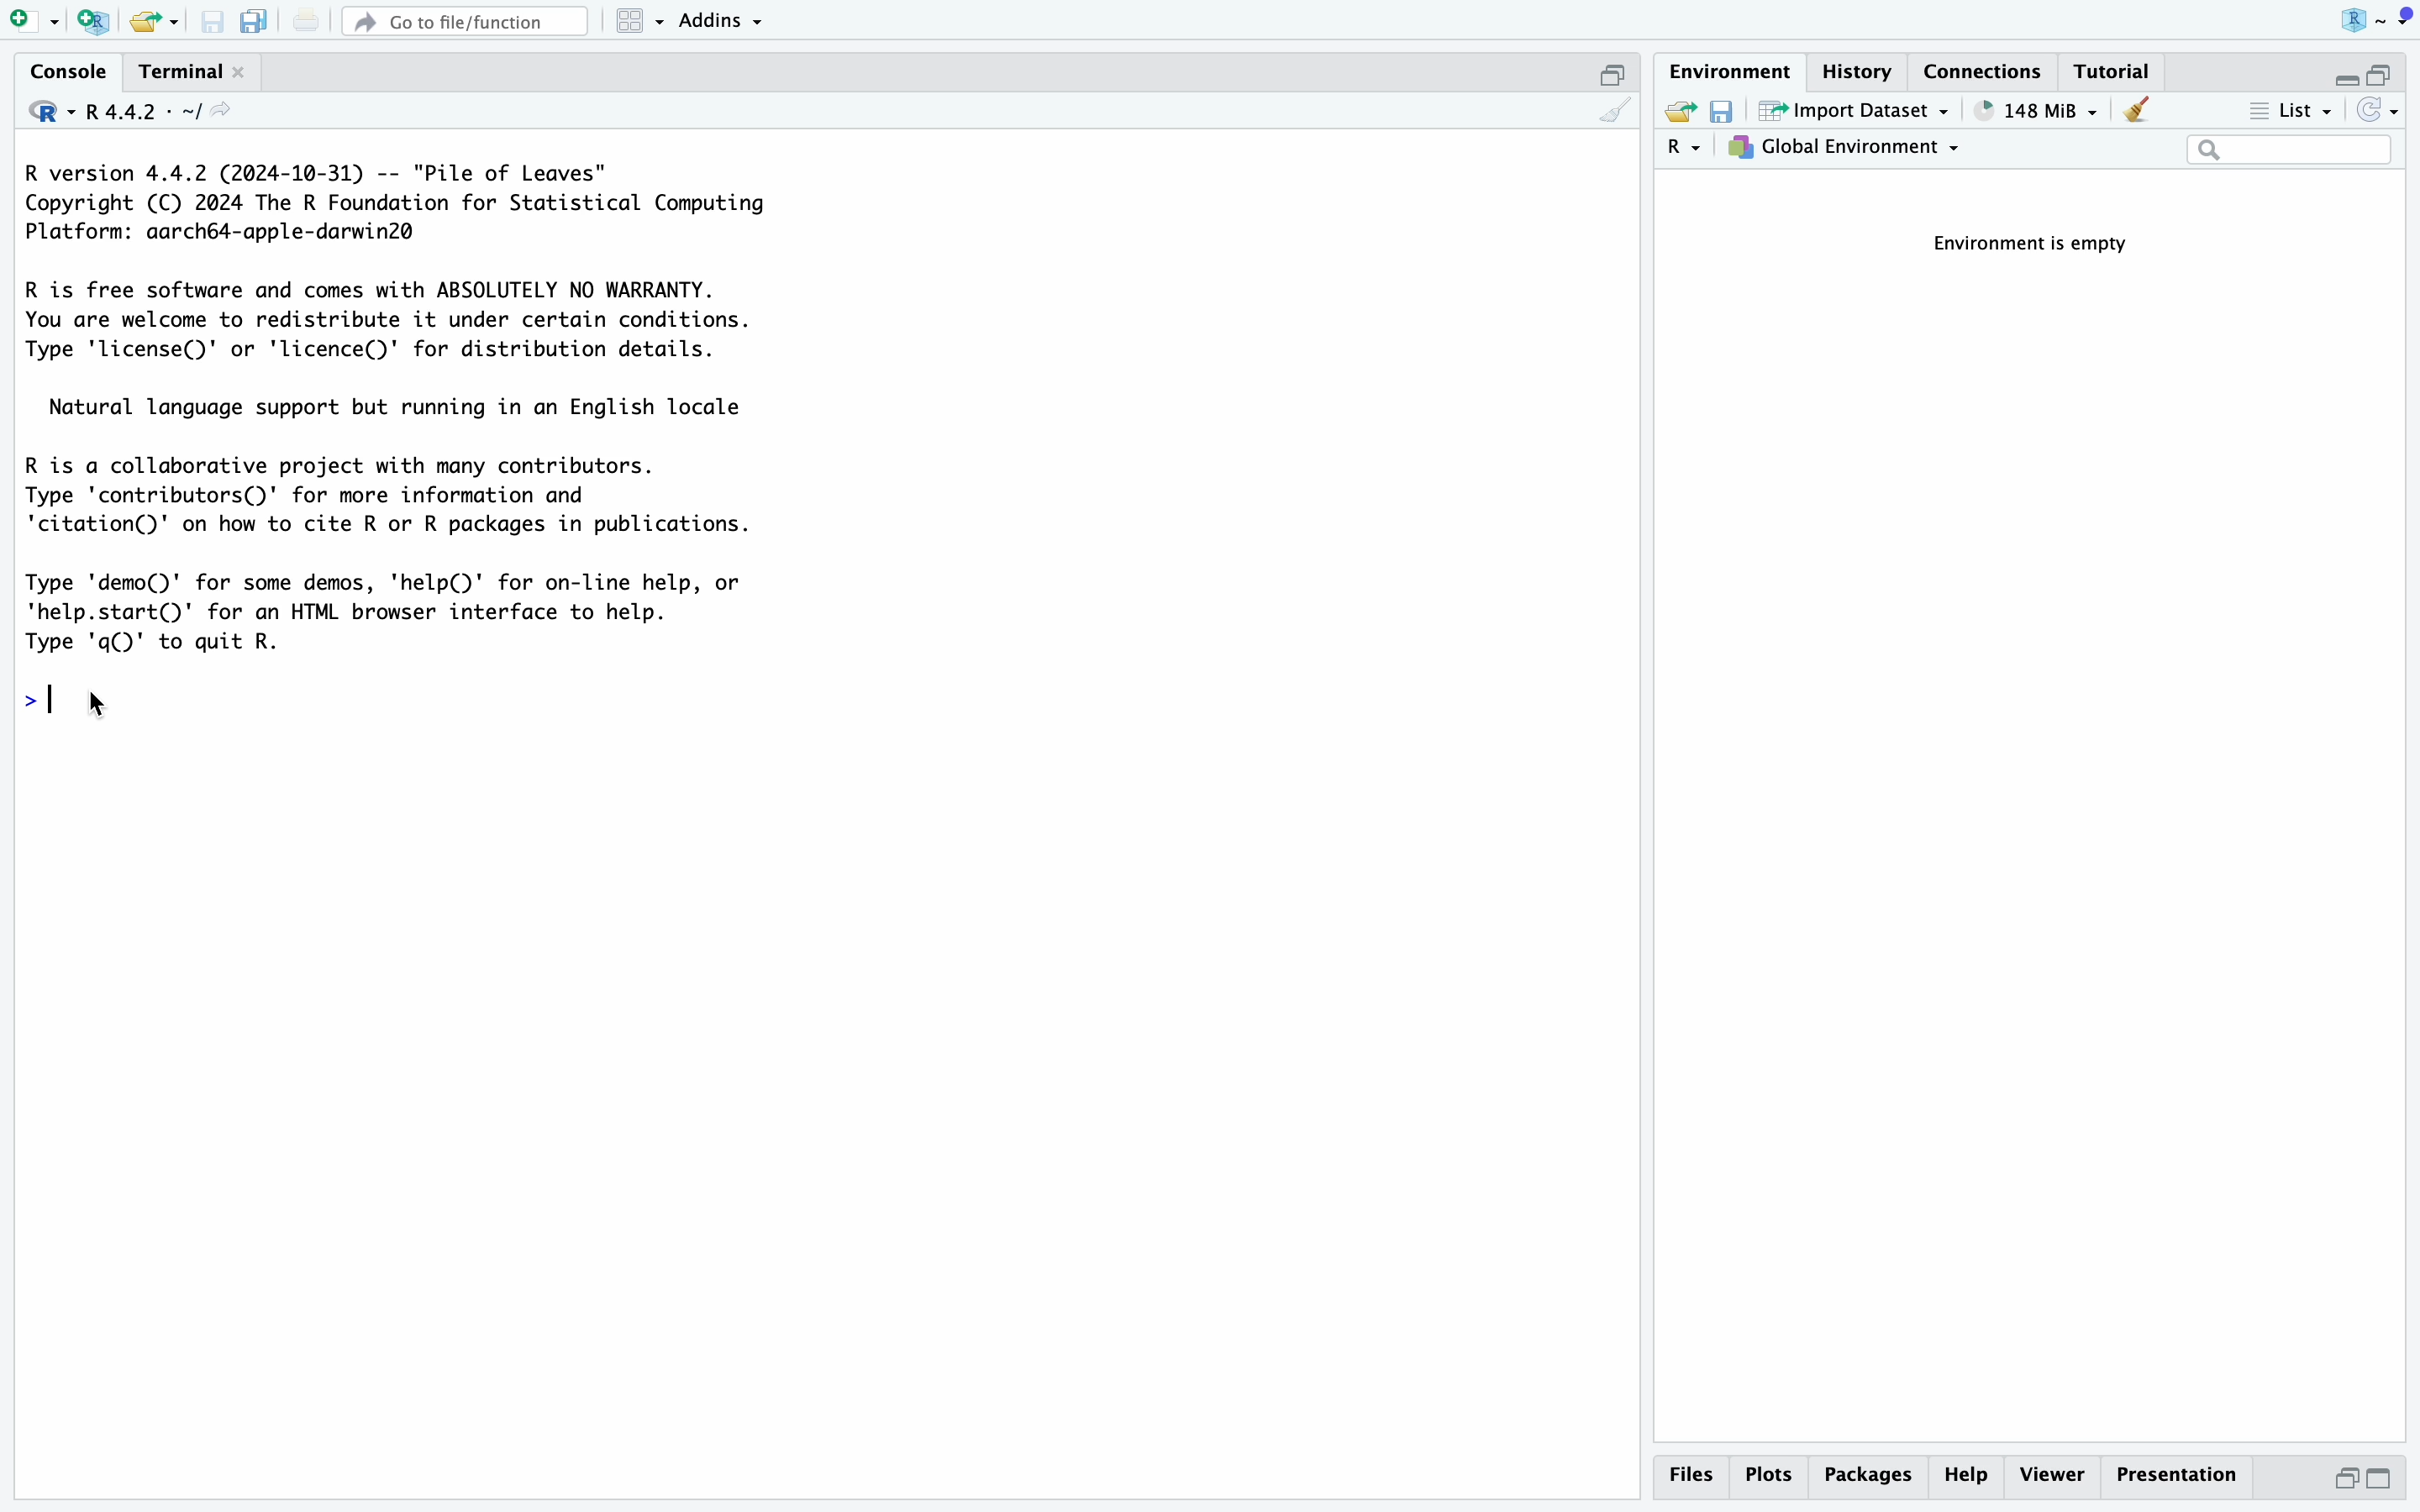 Image resolution: width=2420 pixels, height=1512 pixels. I want to click on save workspace as, so click(1729, 113).